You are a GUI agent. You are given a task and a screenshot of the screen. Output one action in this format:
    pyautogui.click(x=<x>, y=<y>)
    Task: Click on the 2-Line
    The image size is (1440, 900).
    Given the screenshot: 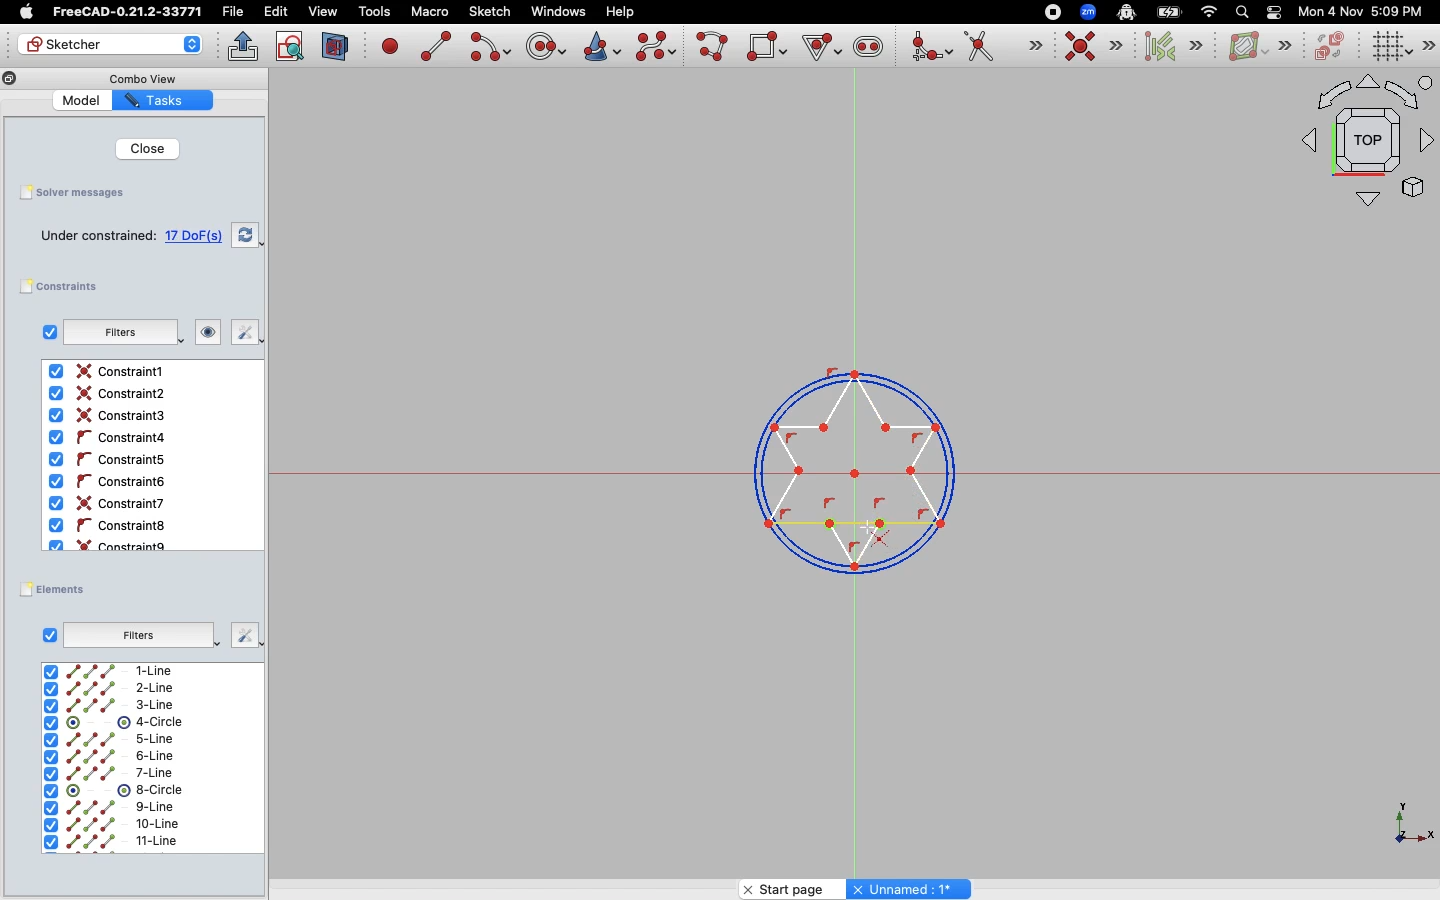 What is the action you would take?
    pyautogui.click(x=122, y=688)
    